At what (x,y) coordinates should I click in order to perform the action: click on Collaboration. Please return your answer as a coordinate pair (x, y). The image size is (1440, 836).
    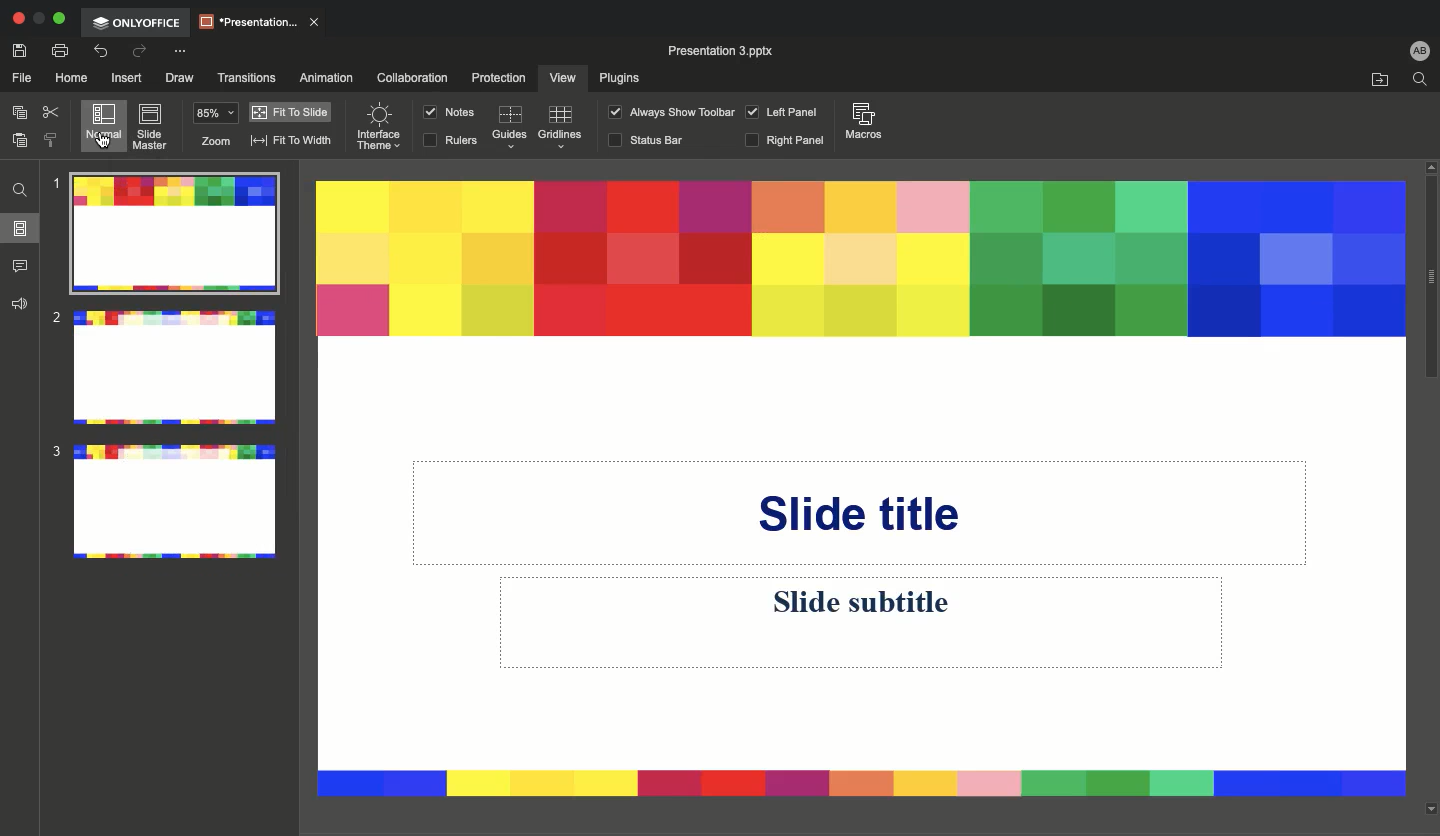
    Looking at the image, I should click on (416, 78).